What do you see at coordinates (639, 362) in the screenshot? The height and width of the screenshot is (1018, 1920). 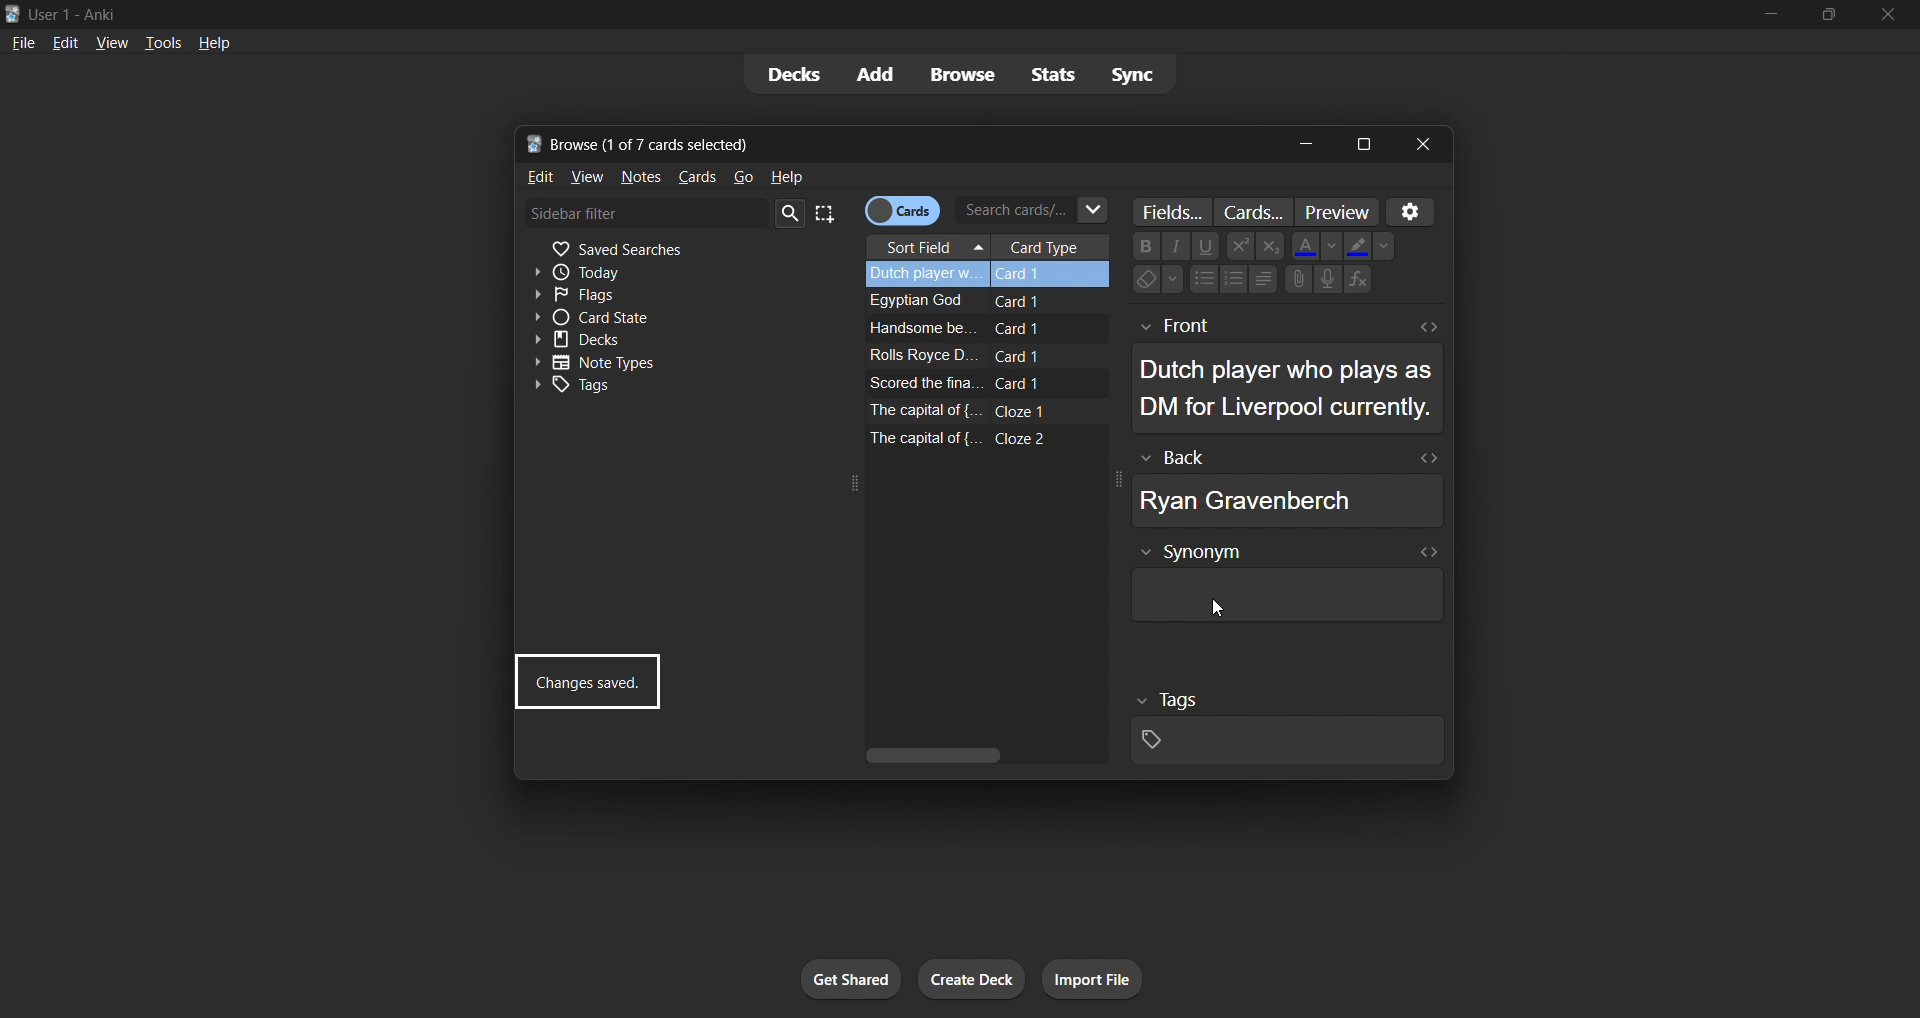 I see `note types toggle` at bounding box center [639, 362].